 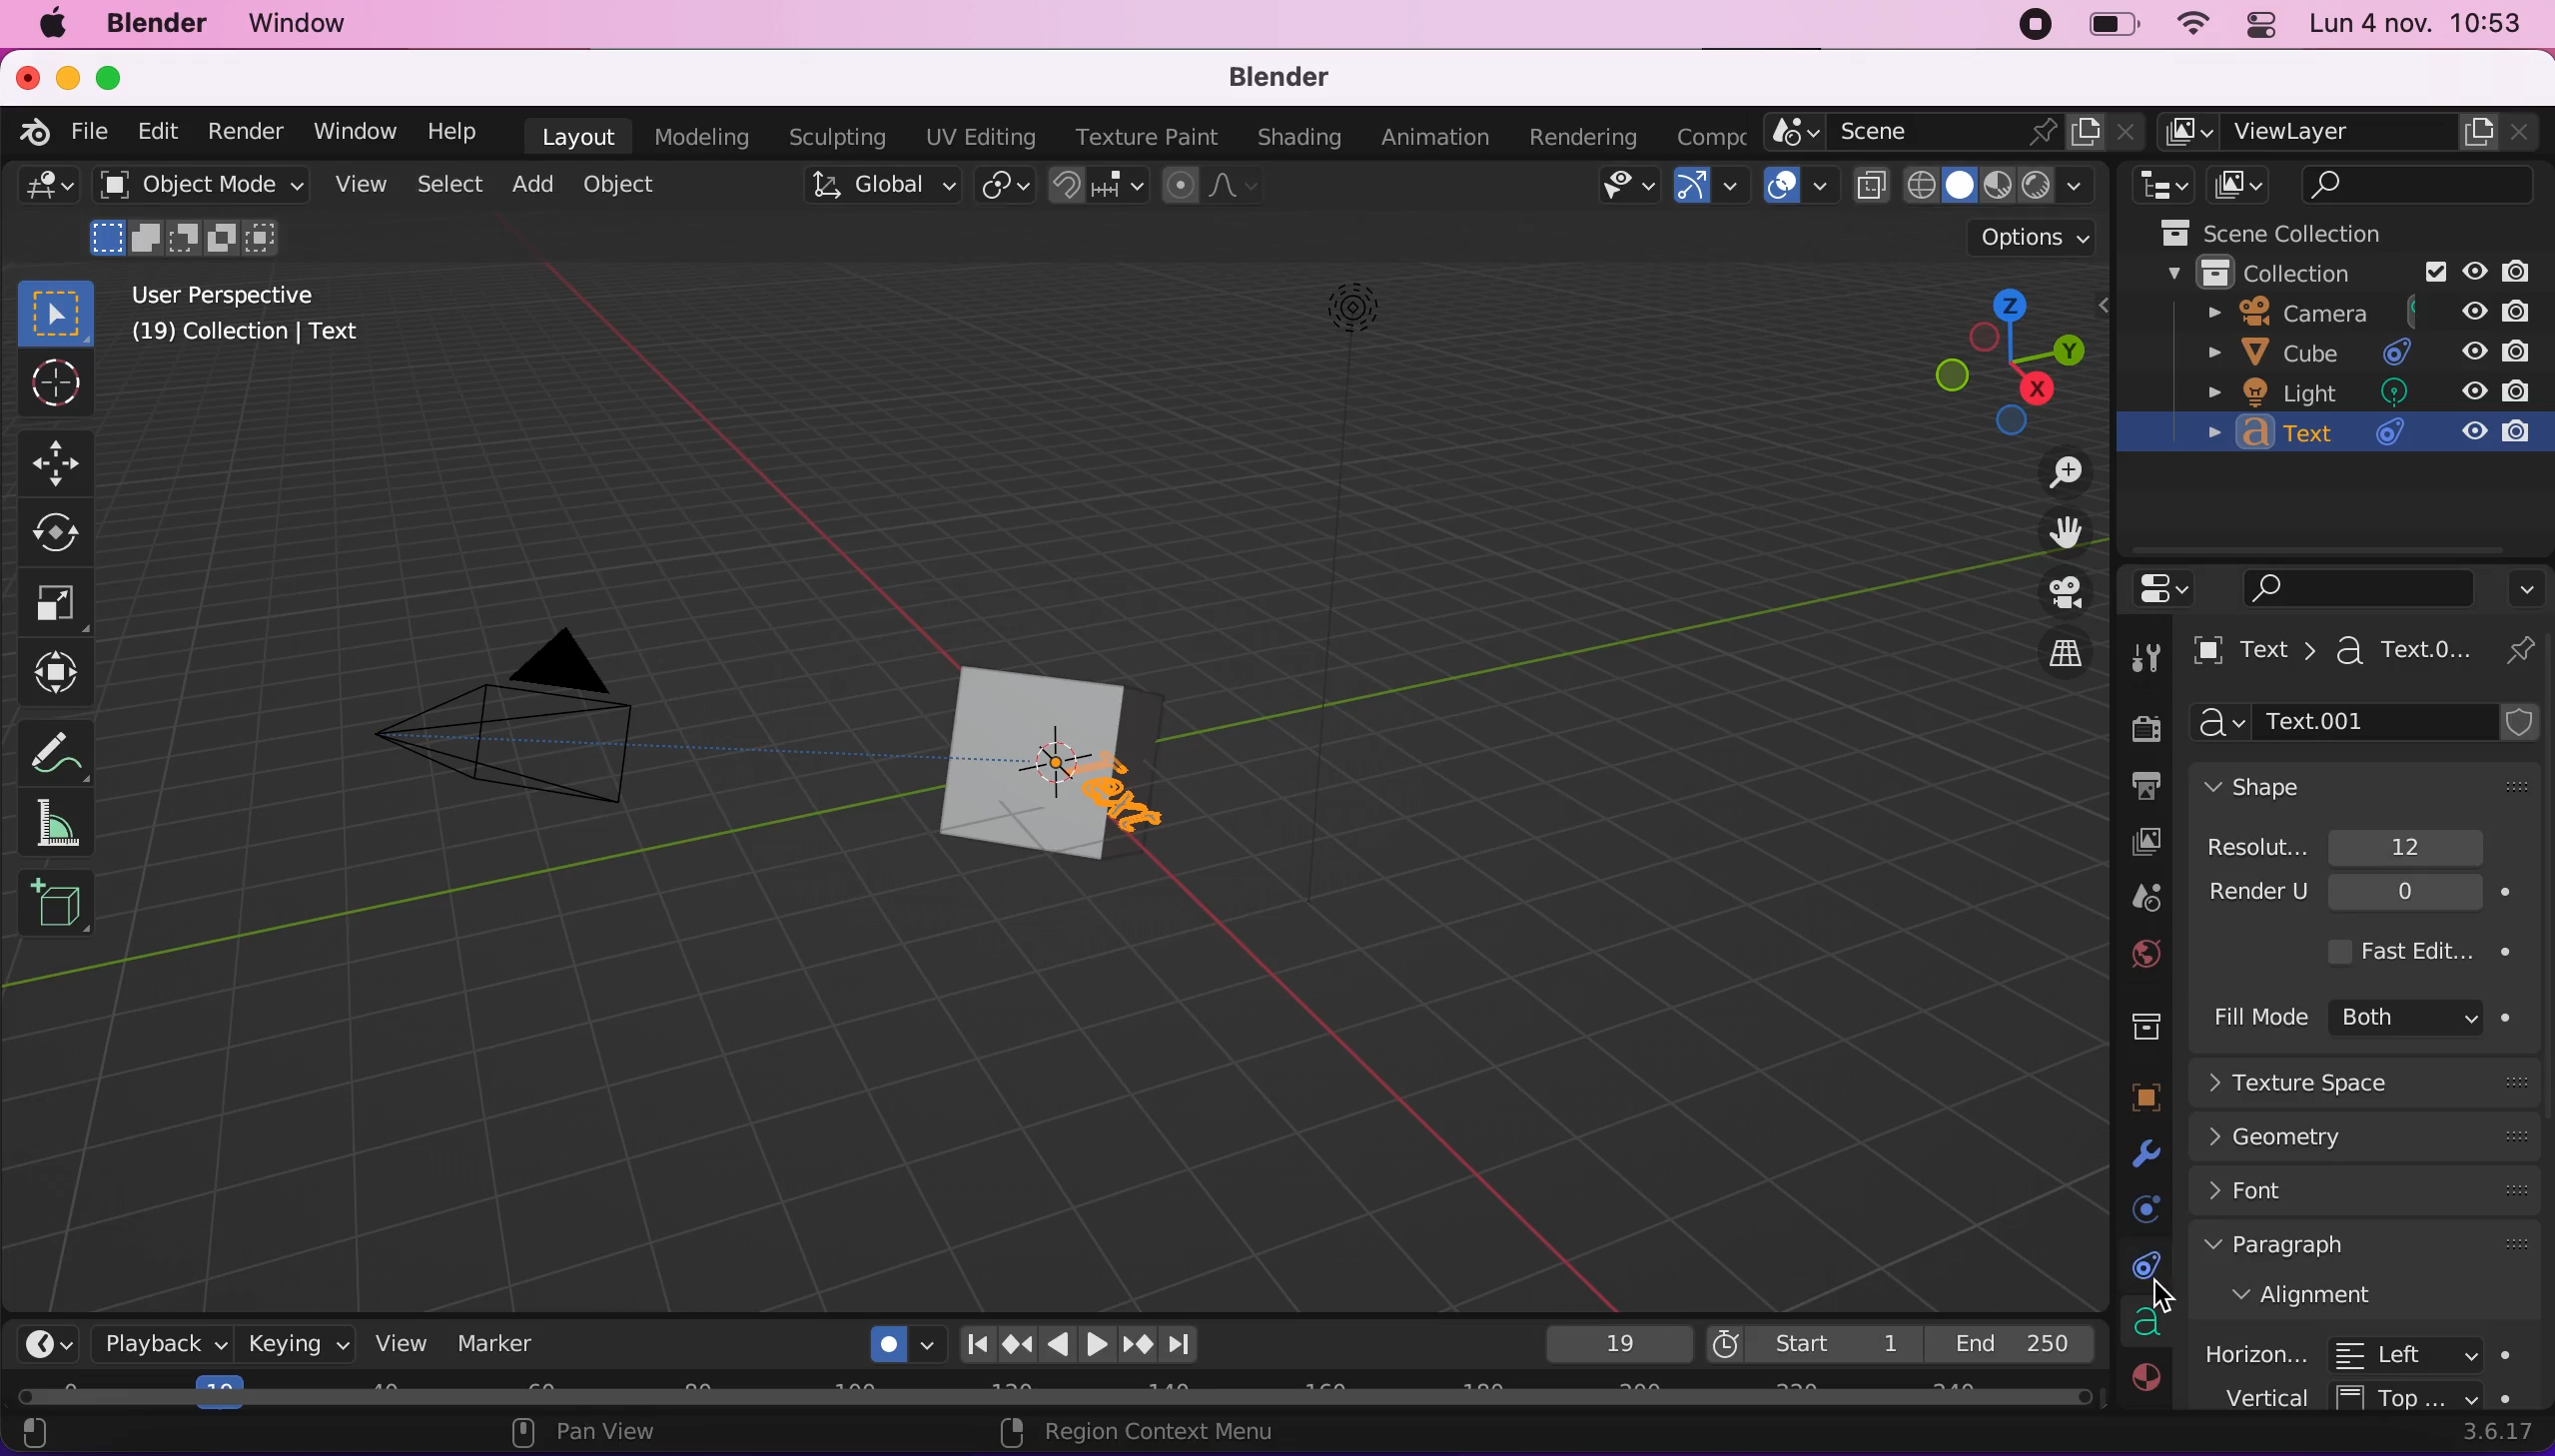 What do you see at coordinates (2130, 844) in the screenshot?
I see `viewlayer` at bounding box center [2130, 844].